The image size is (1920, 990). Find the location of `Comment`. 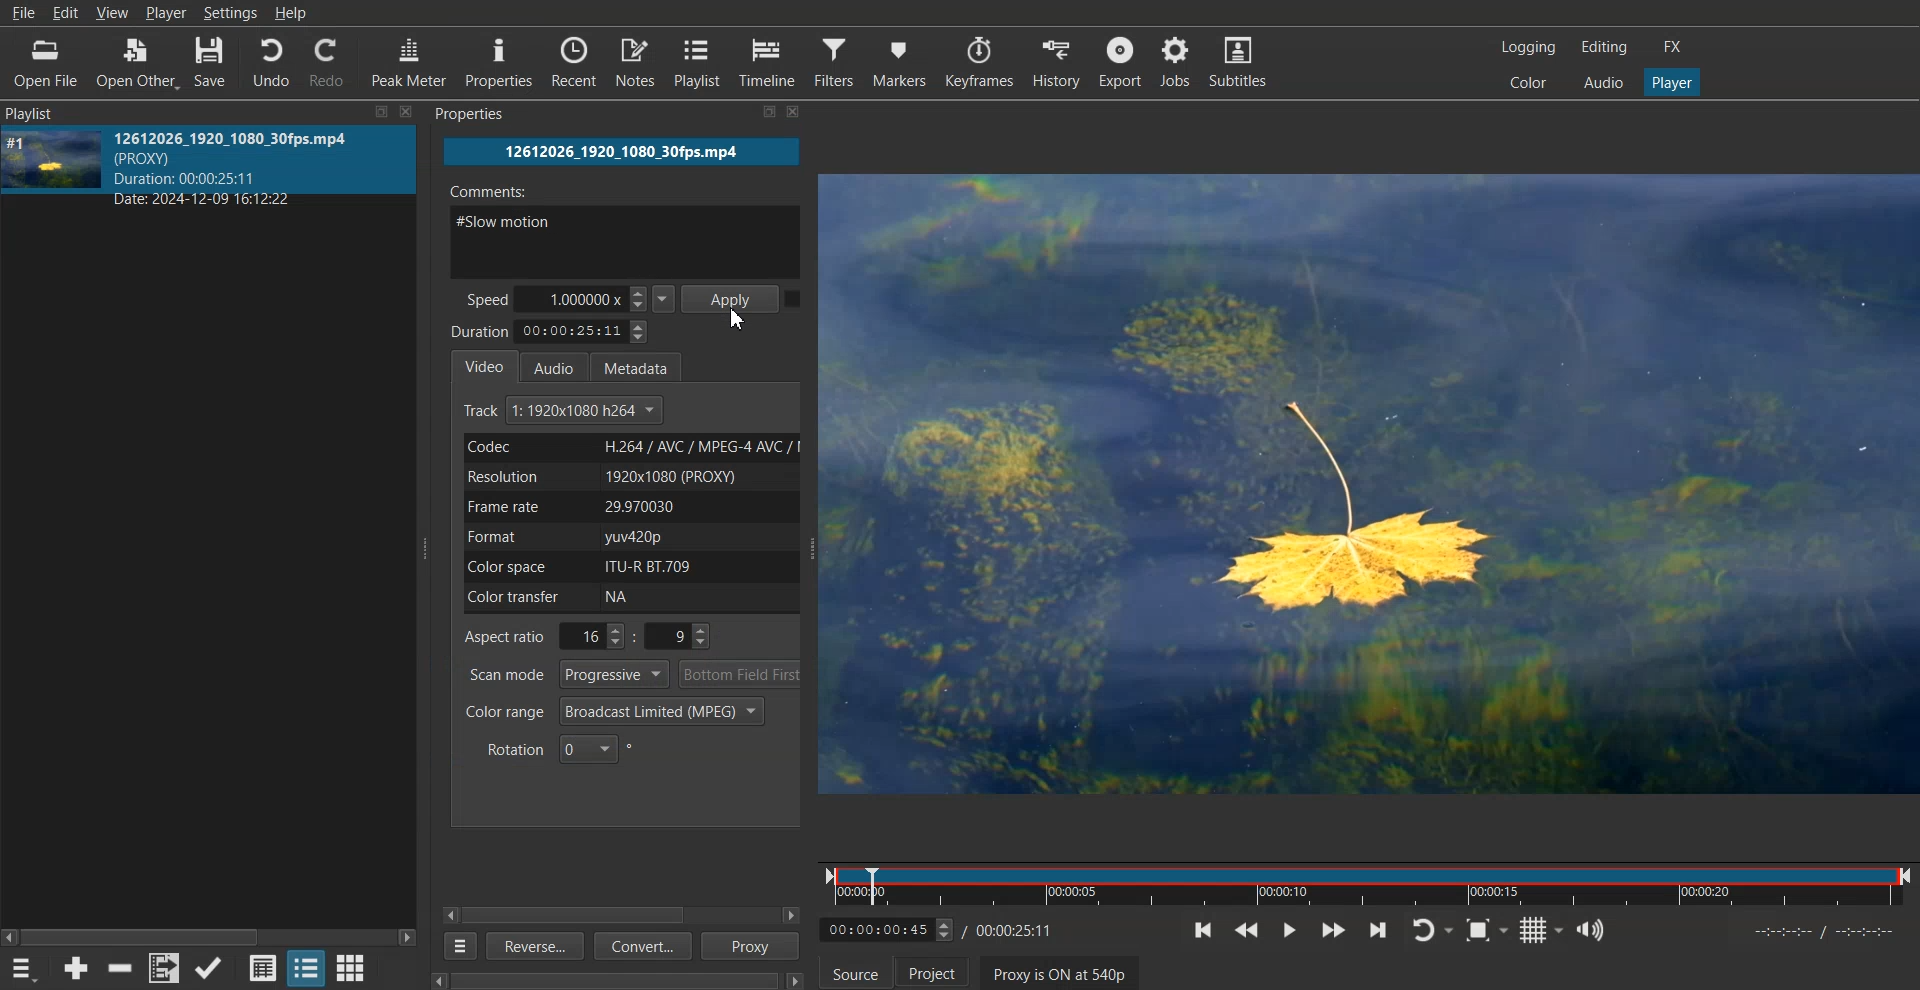

Comment is located at coordinates (626, 226).